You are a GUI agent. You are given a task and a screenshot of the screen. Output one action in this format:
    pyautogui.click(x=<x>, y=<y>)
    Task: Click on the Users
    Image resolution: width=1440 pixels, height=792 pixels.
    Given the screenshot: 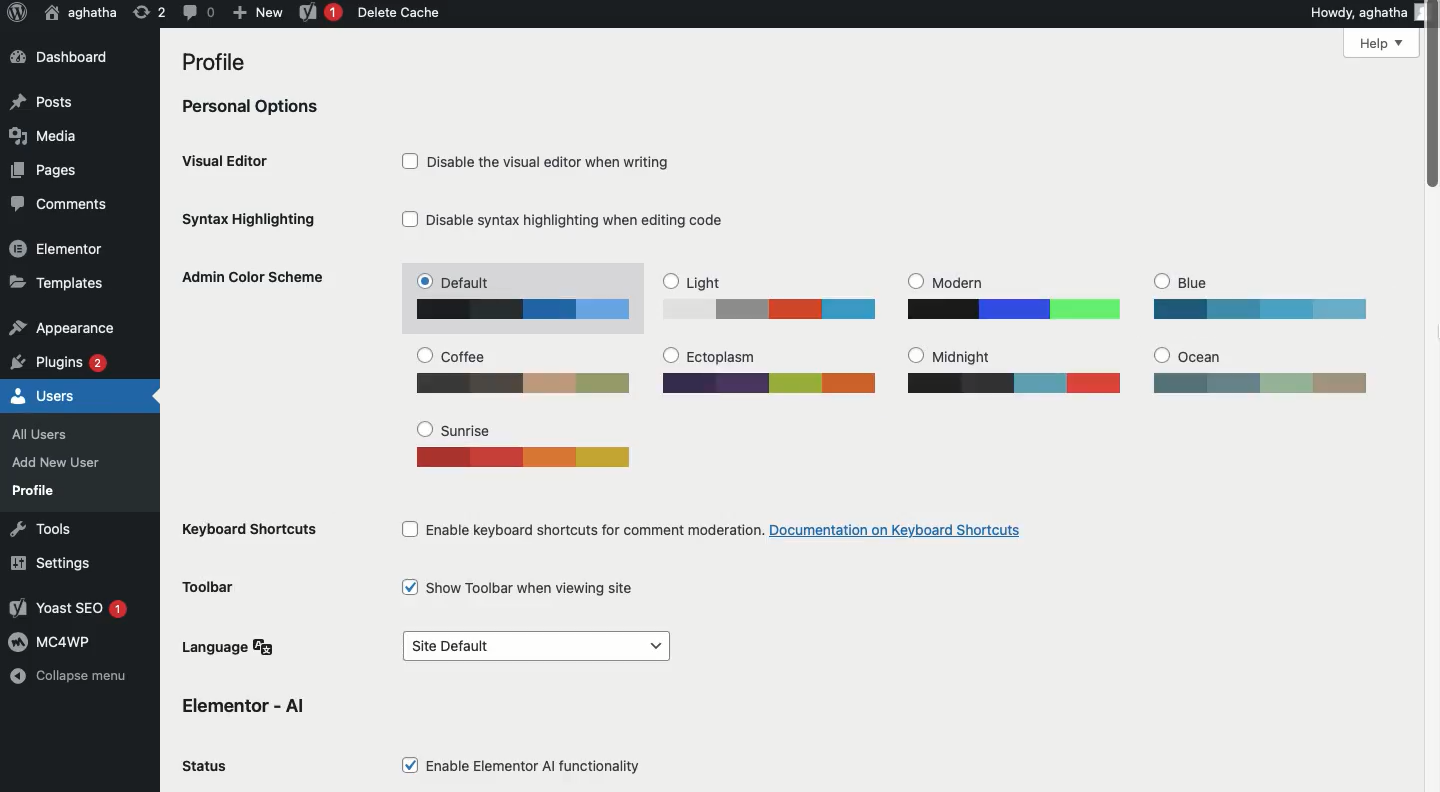 What is the action you would take?
    pyautogui.click(x=44, y=394)
    